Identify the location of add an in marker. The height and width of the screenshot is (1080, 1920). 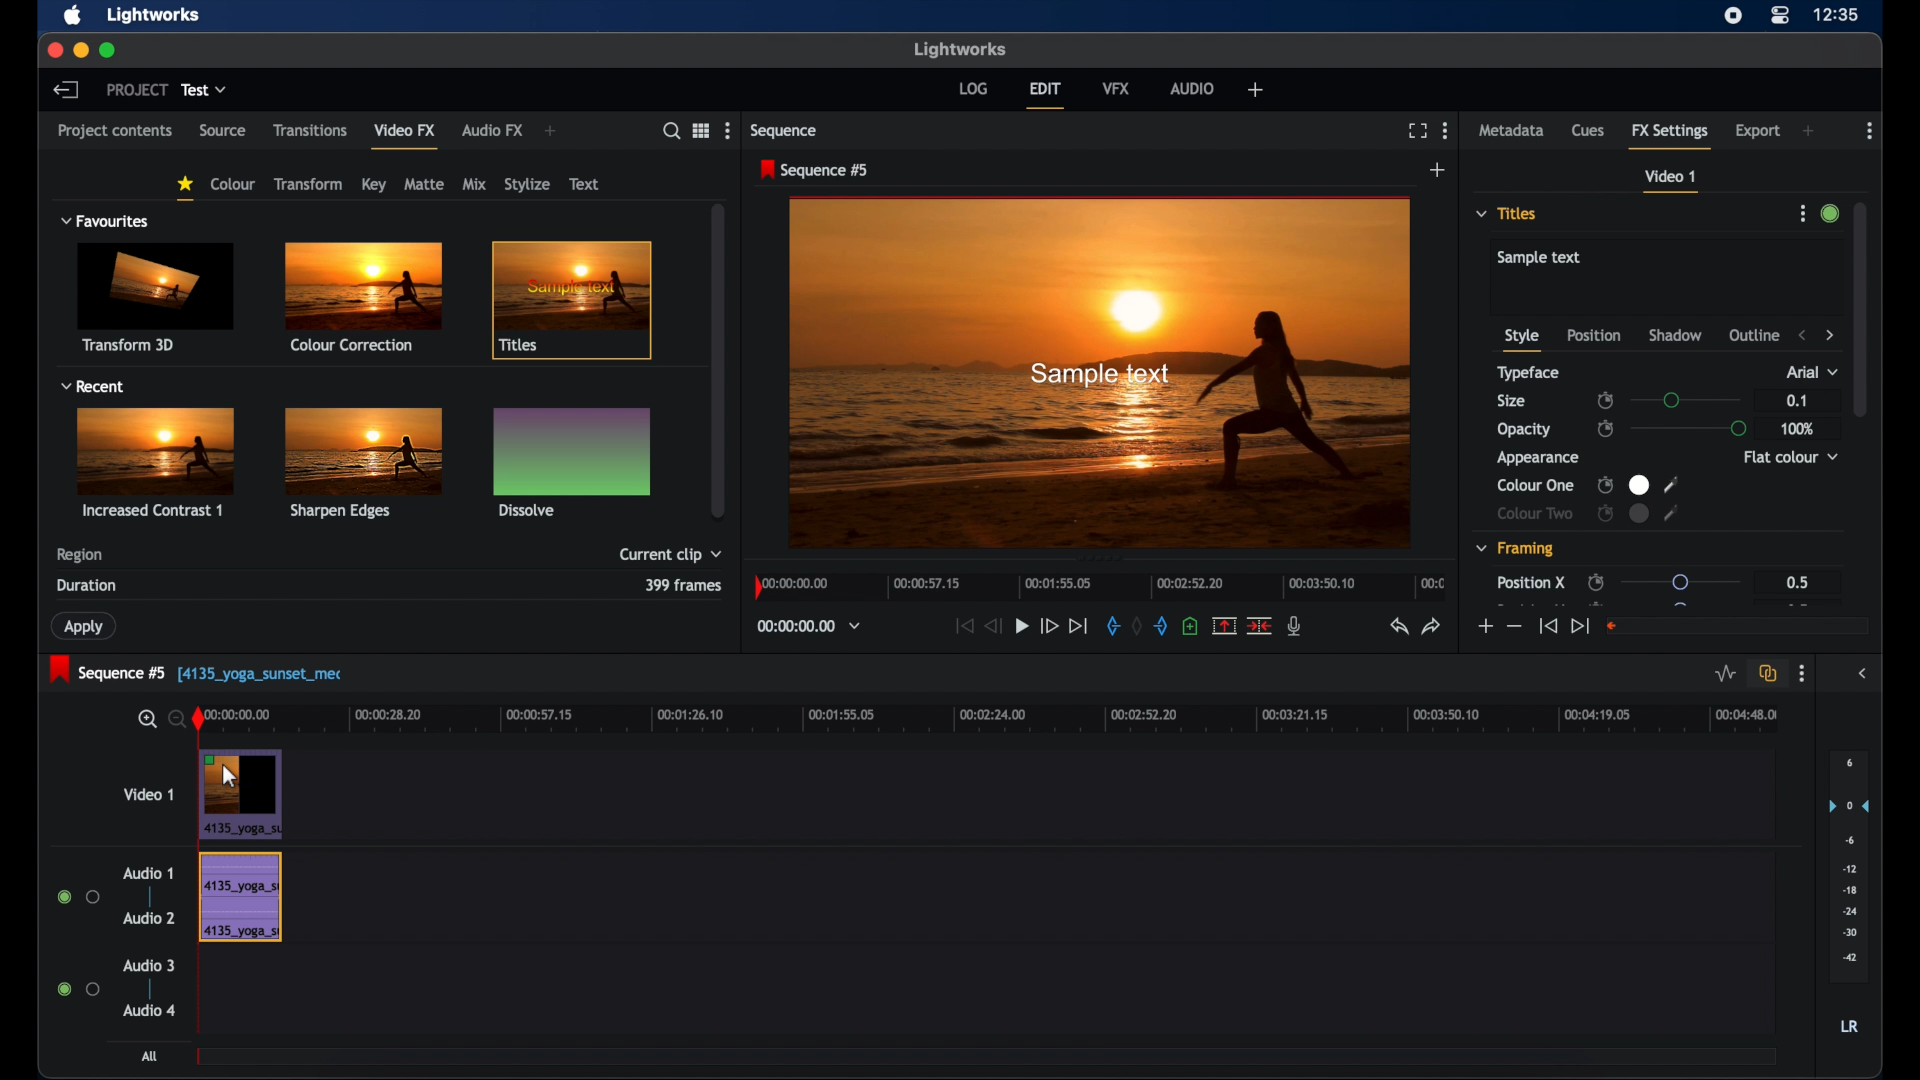
(1111, 626).